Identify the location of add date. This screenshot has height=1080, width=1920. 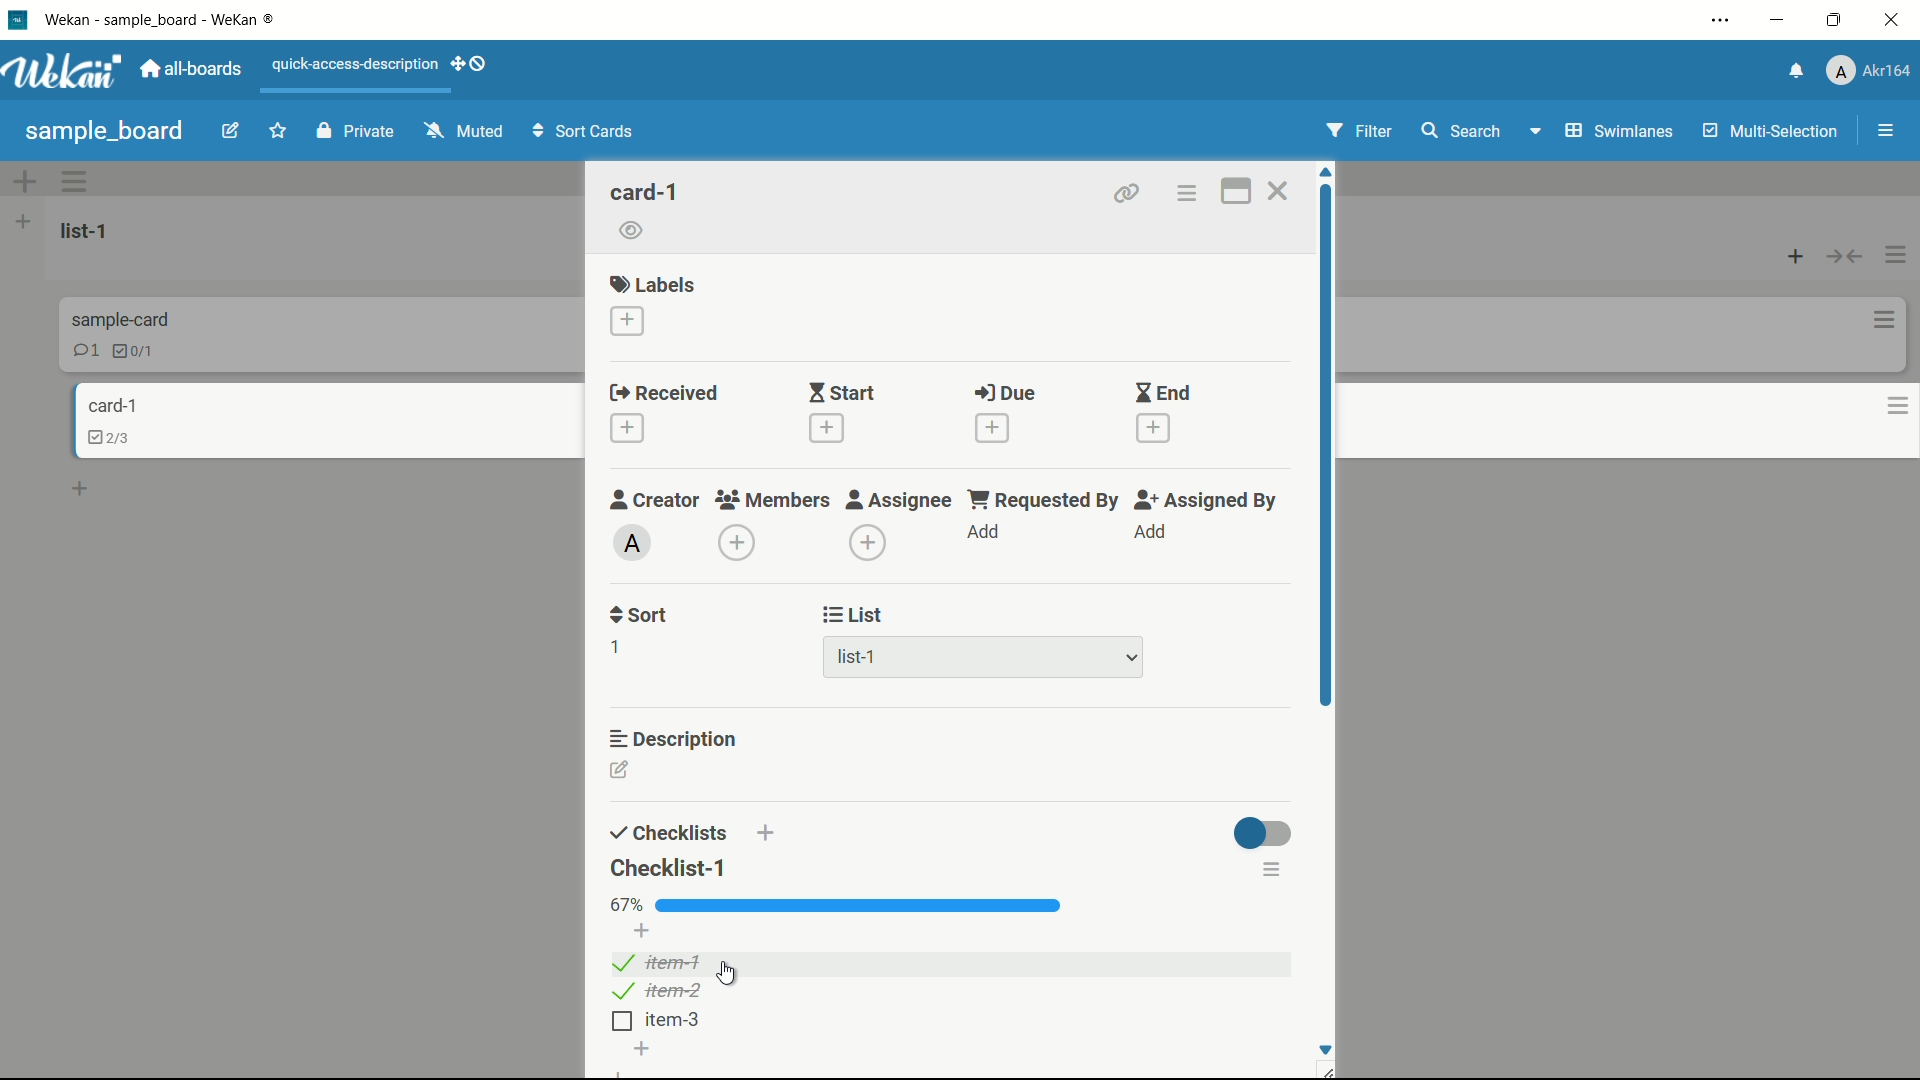
(827, 431).